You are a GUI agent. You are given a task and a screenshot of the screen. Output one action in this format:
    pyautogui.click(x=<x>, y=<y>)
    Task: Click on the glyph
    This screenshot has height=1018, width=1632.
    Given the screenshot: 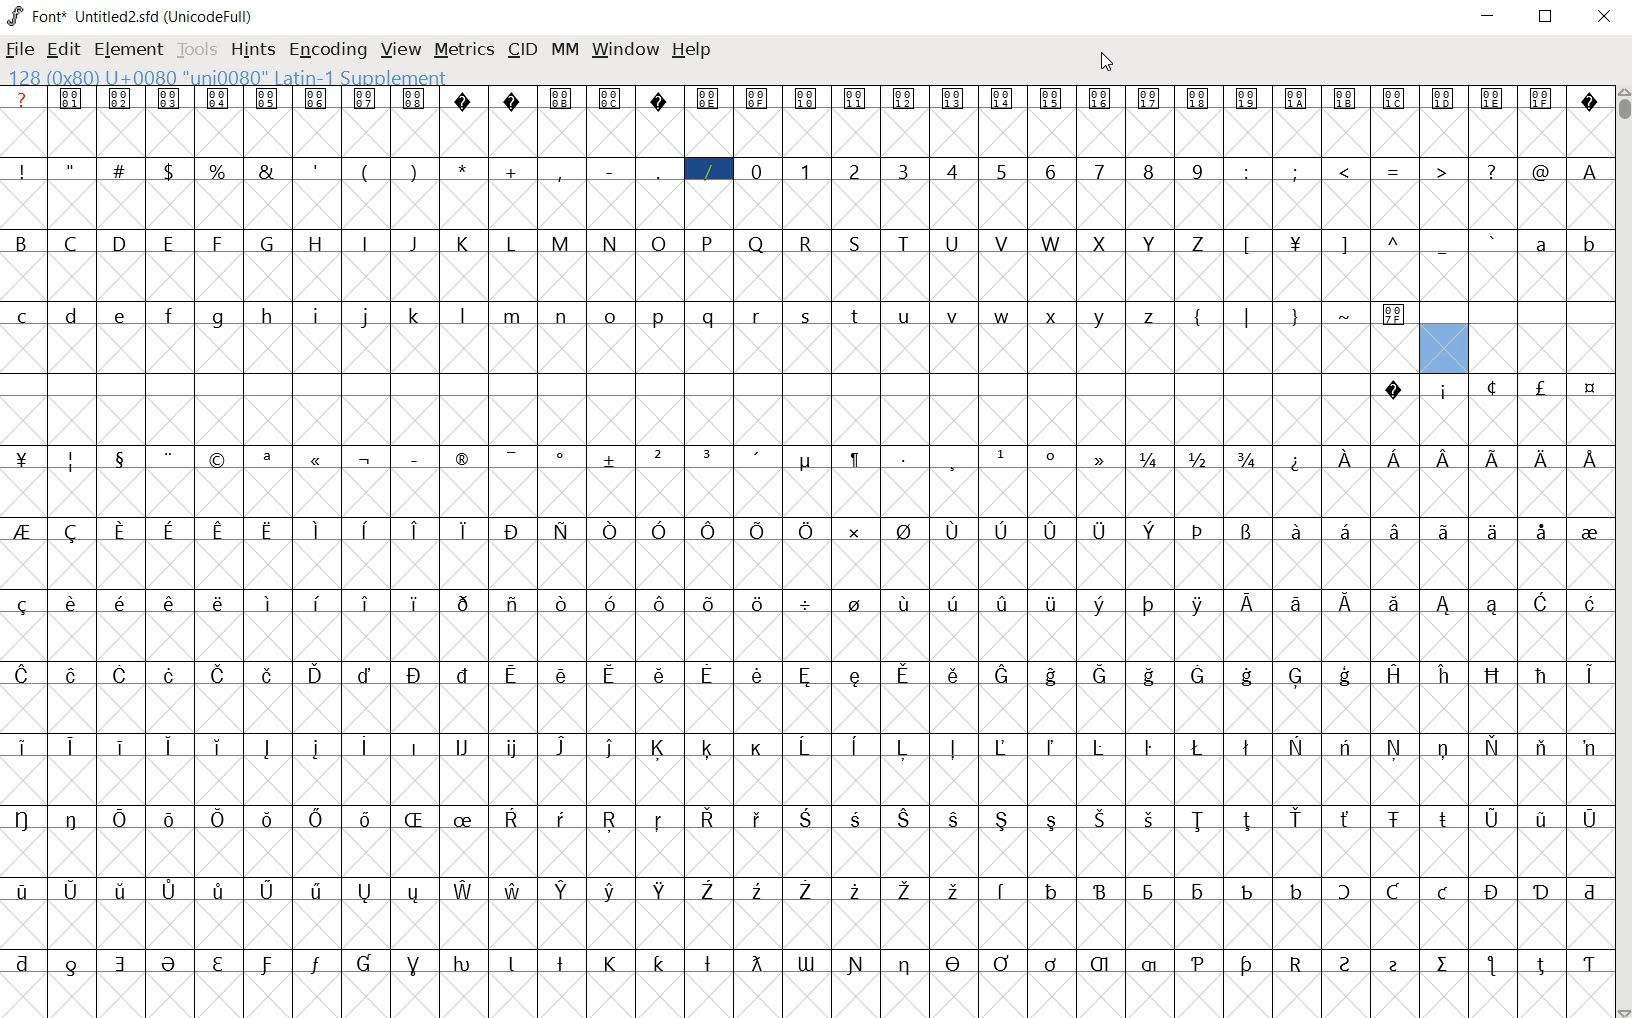 What is the action you would take?
    pyautogui.click(x=1052, y=456)
    